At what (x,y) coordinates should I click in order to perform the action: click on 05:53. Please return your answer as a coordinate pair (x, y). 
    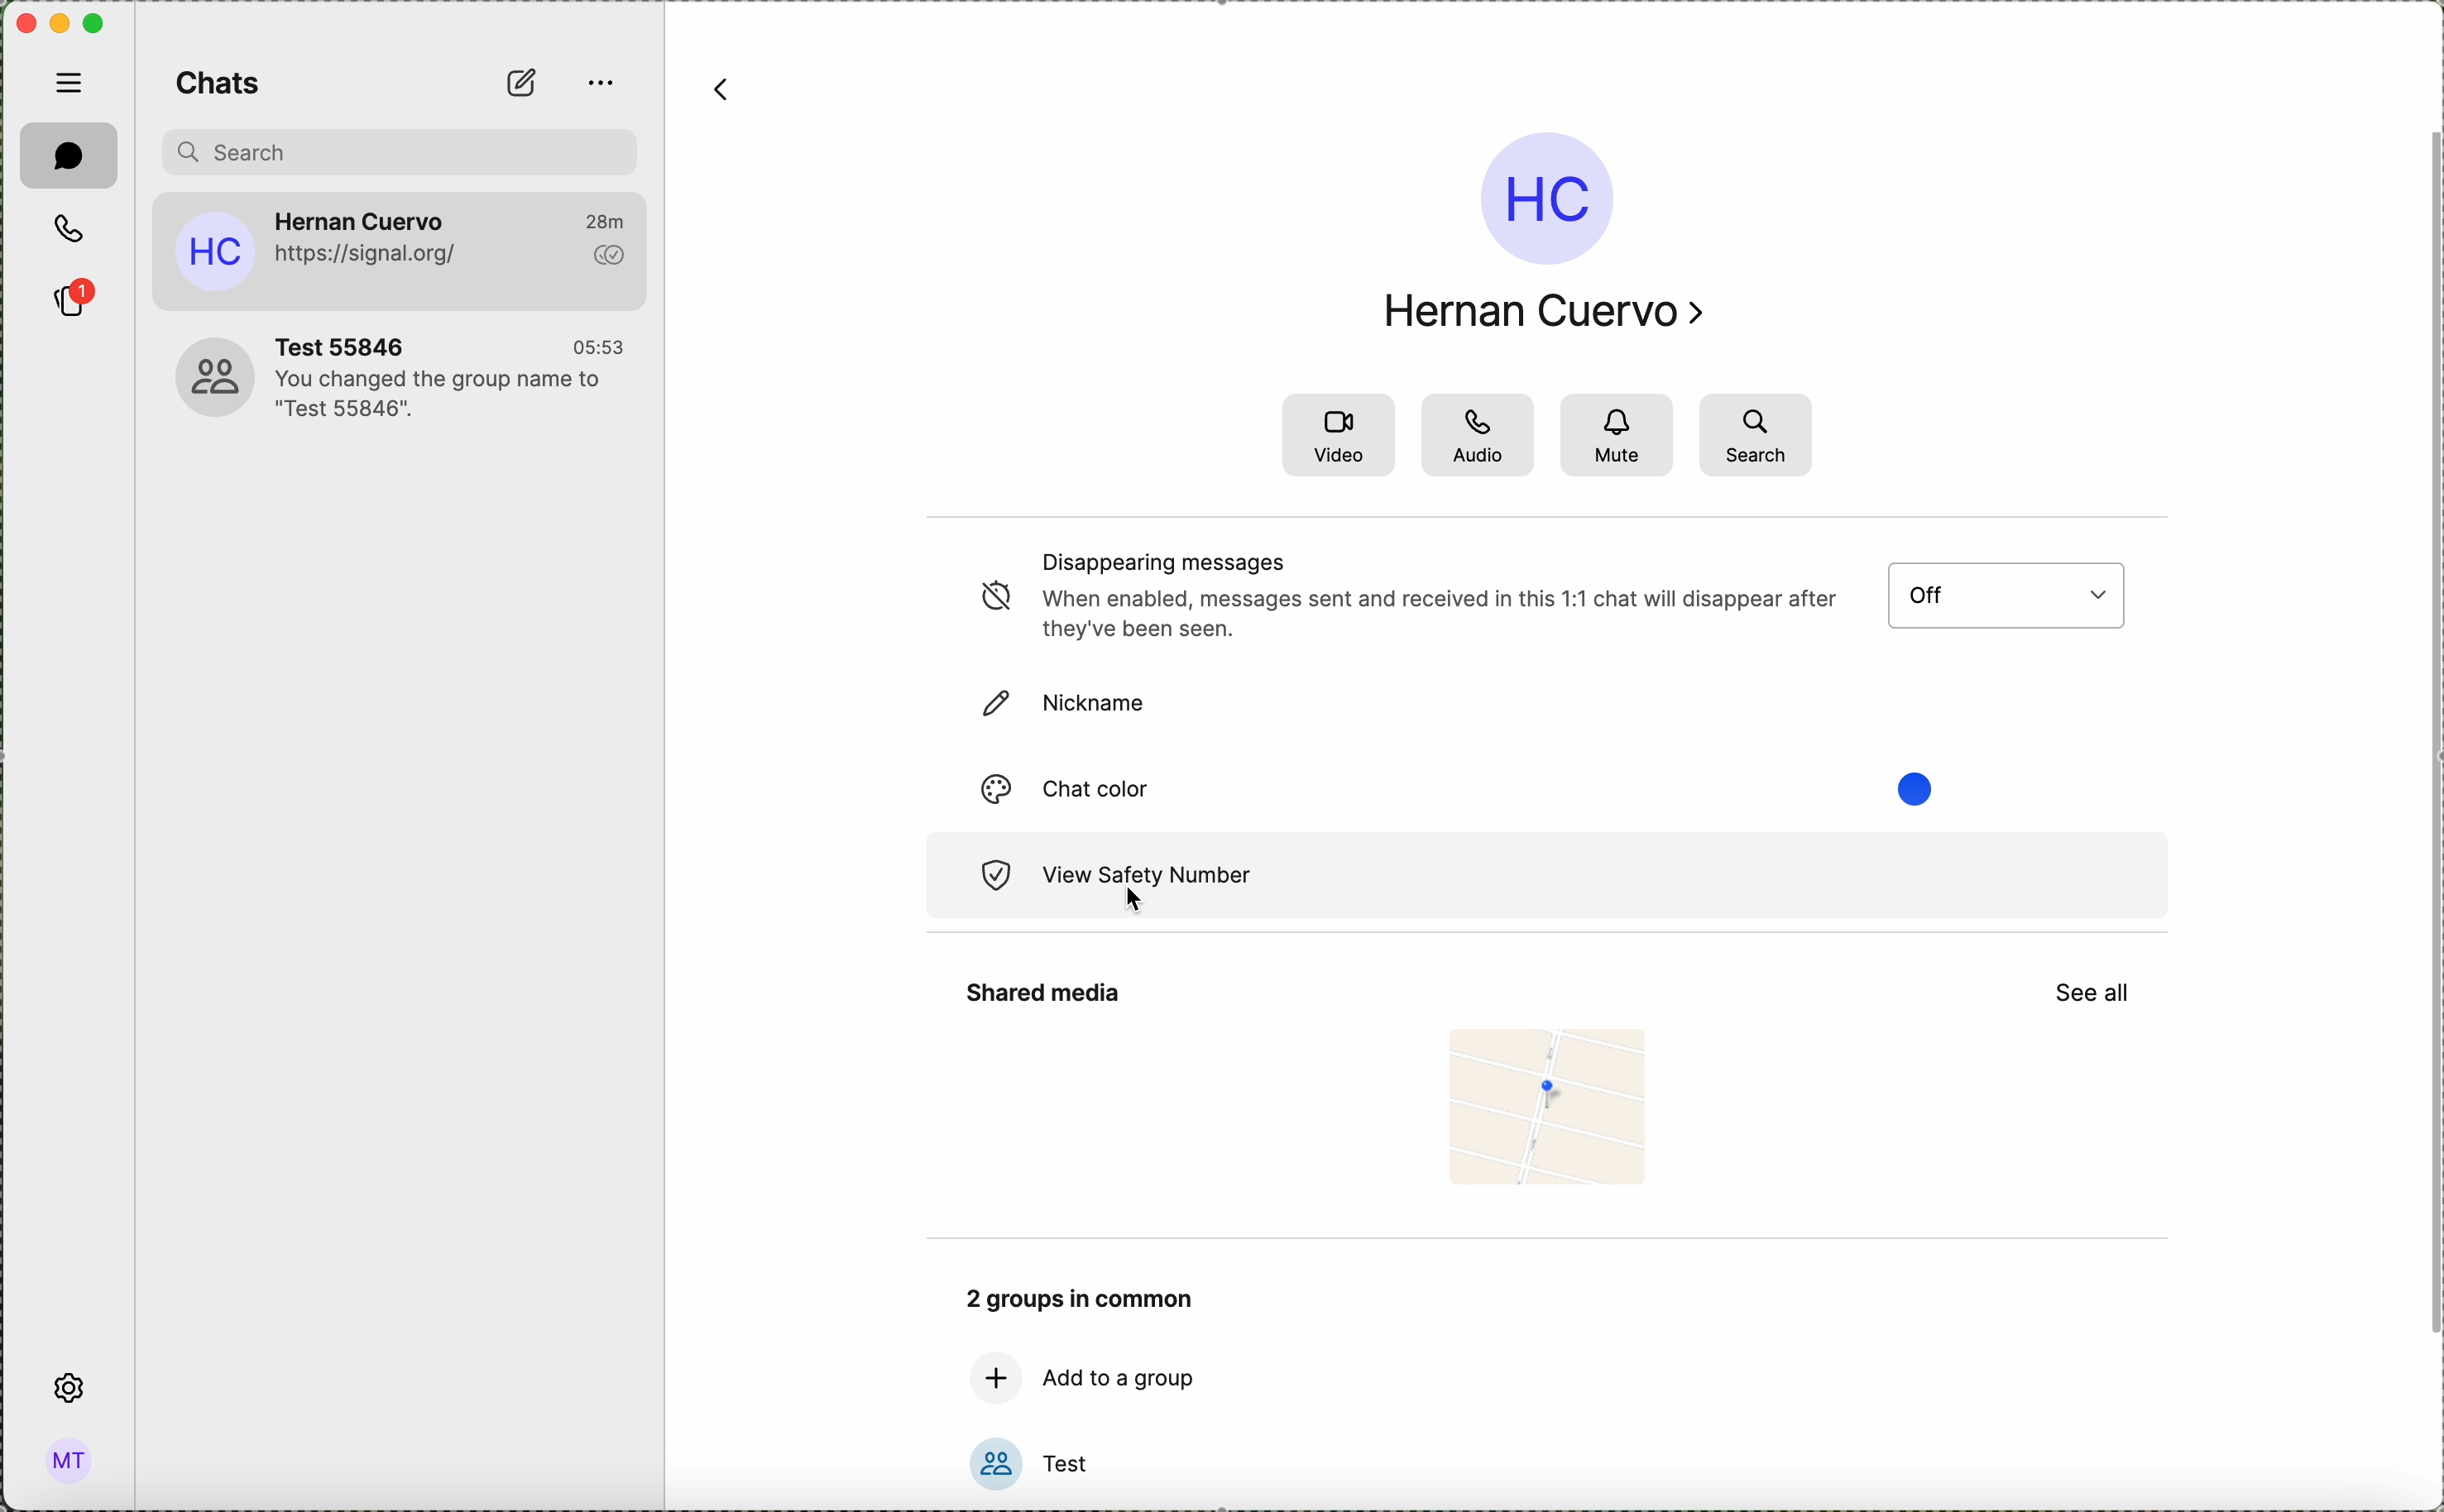
    Looking at the image, I should click on (599, 342).